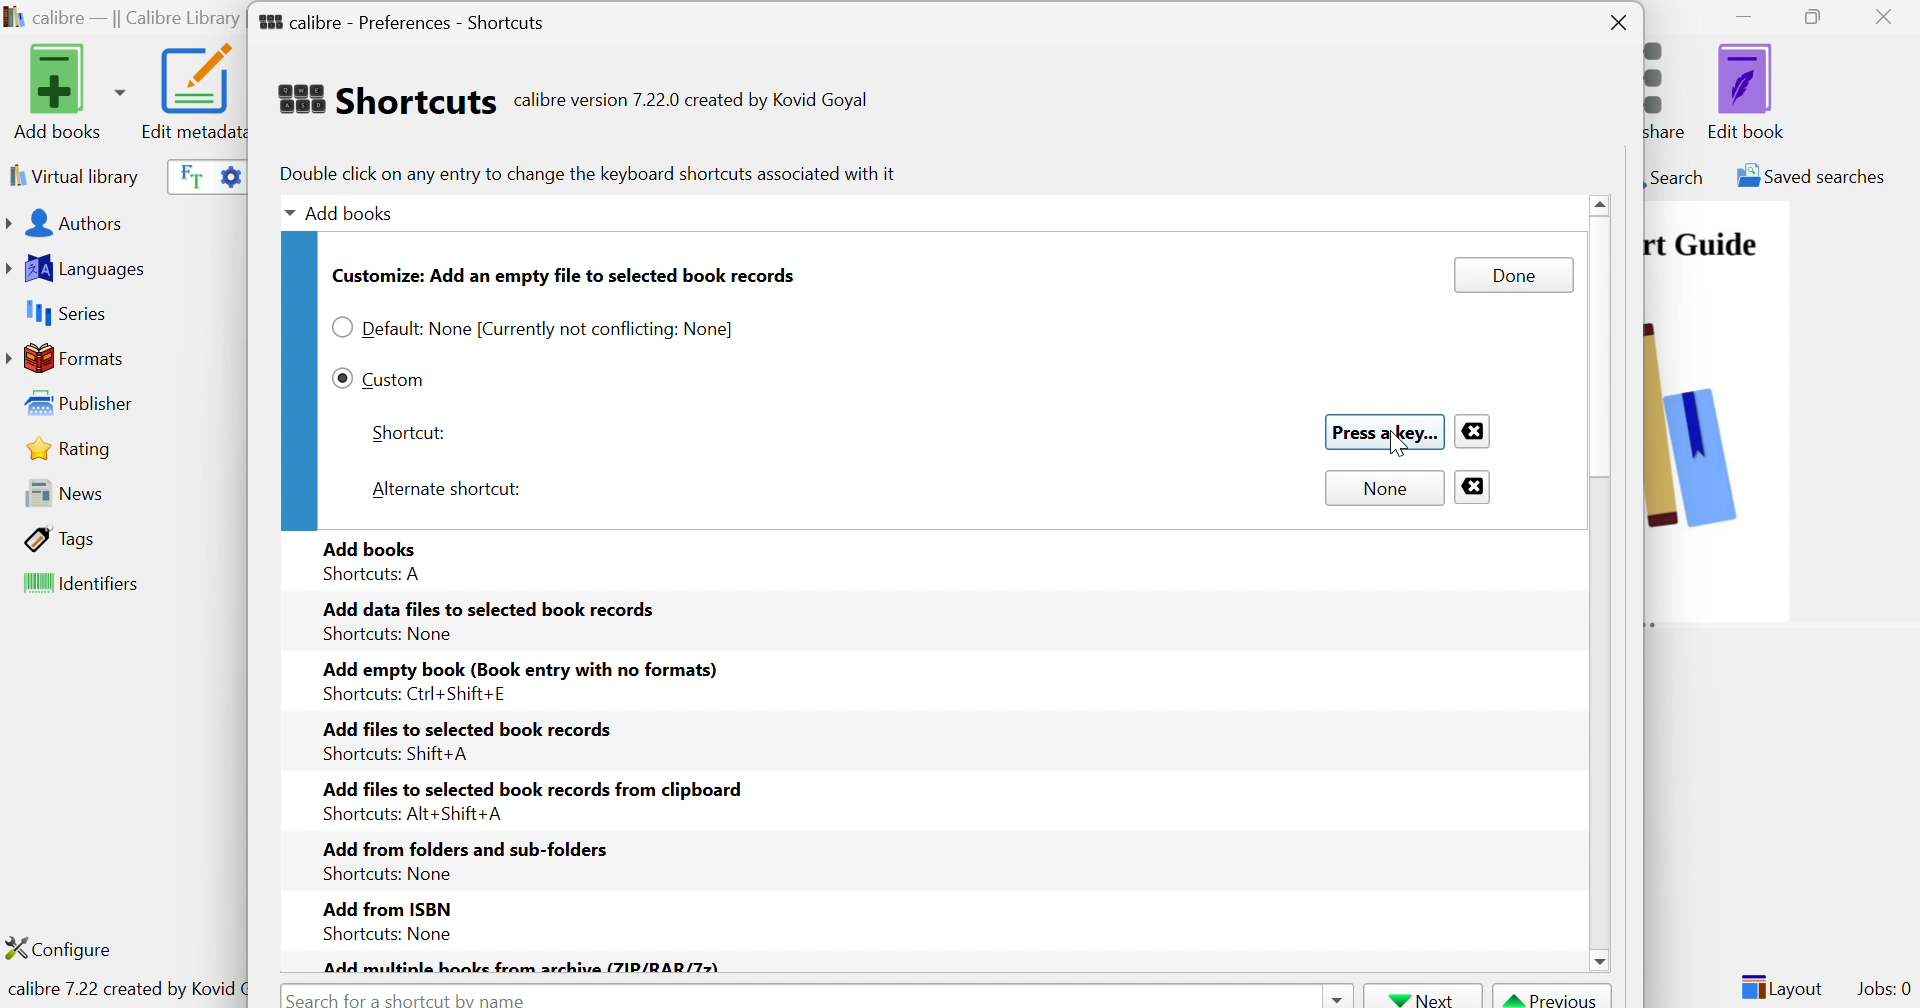  Describe the element at coordinates (394, 754) in the screenshot. I see `Shortcuts: Shift+A` at that location.